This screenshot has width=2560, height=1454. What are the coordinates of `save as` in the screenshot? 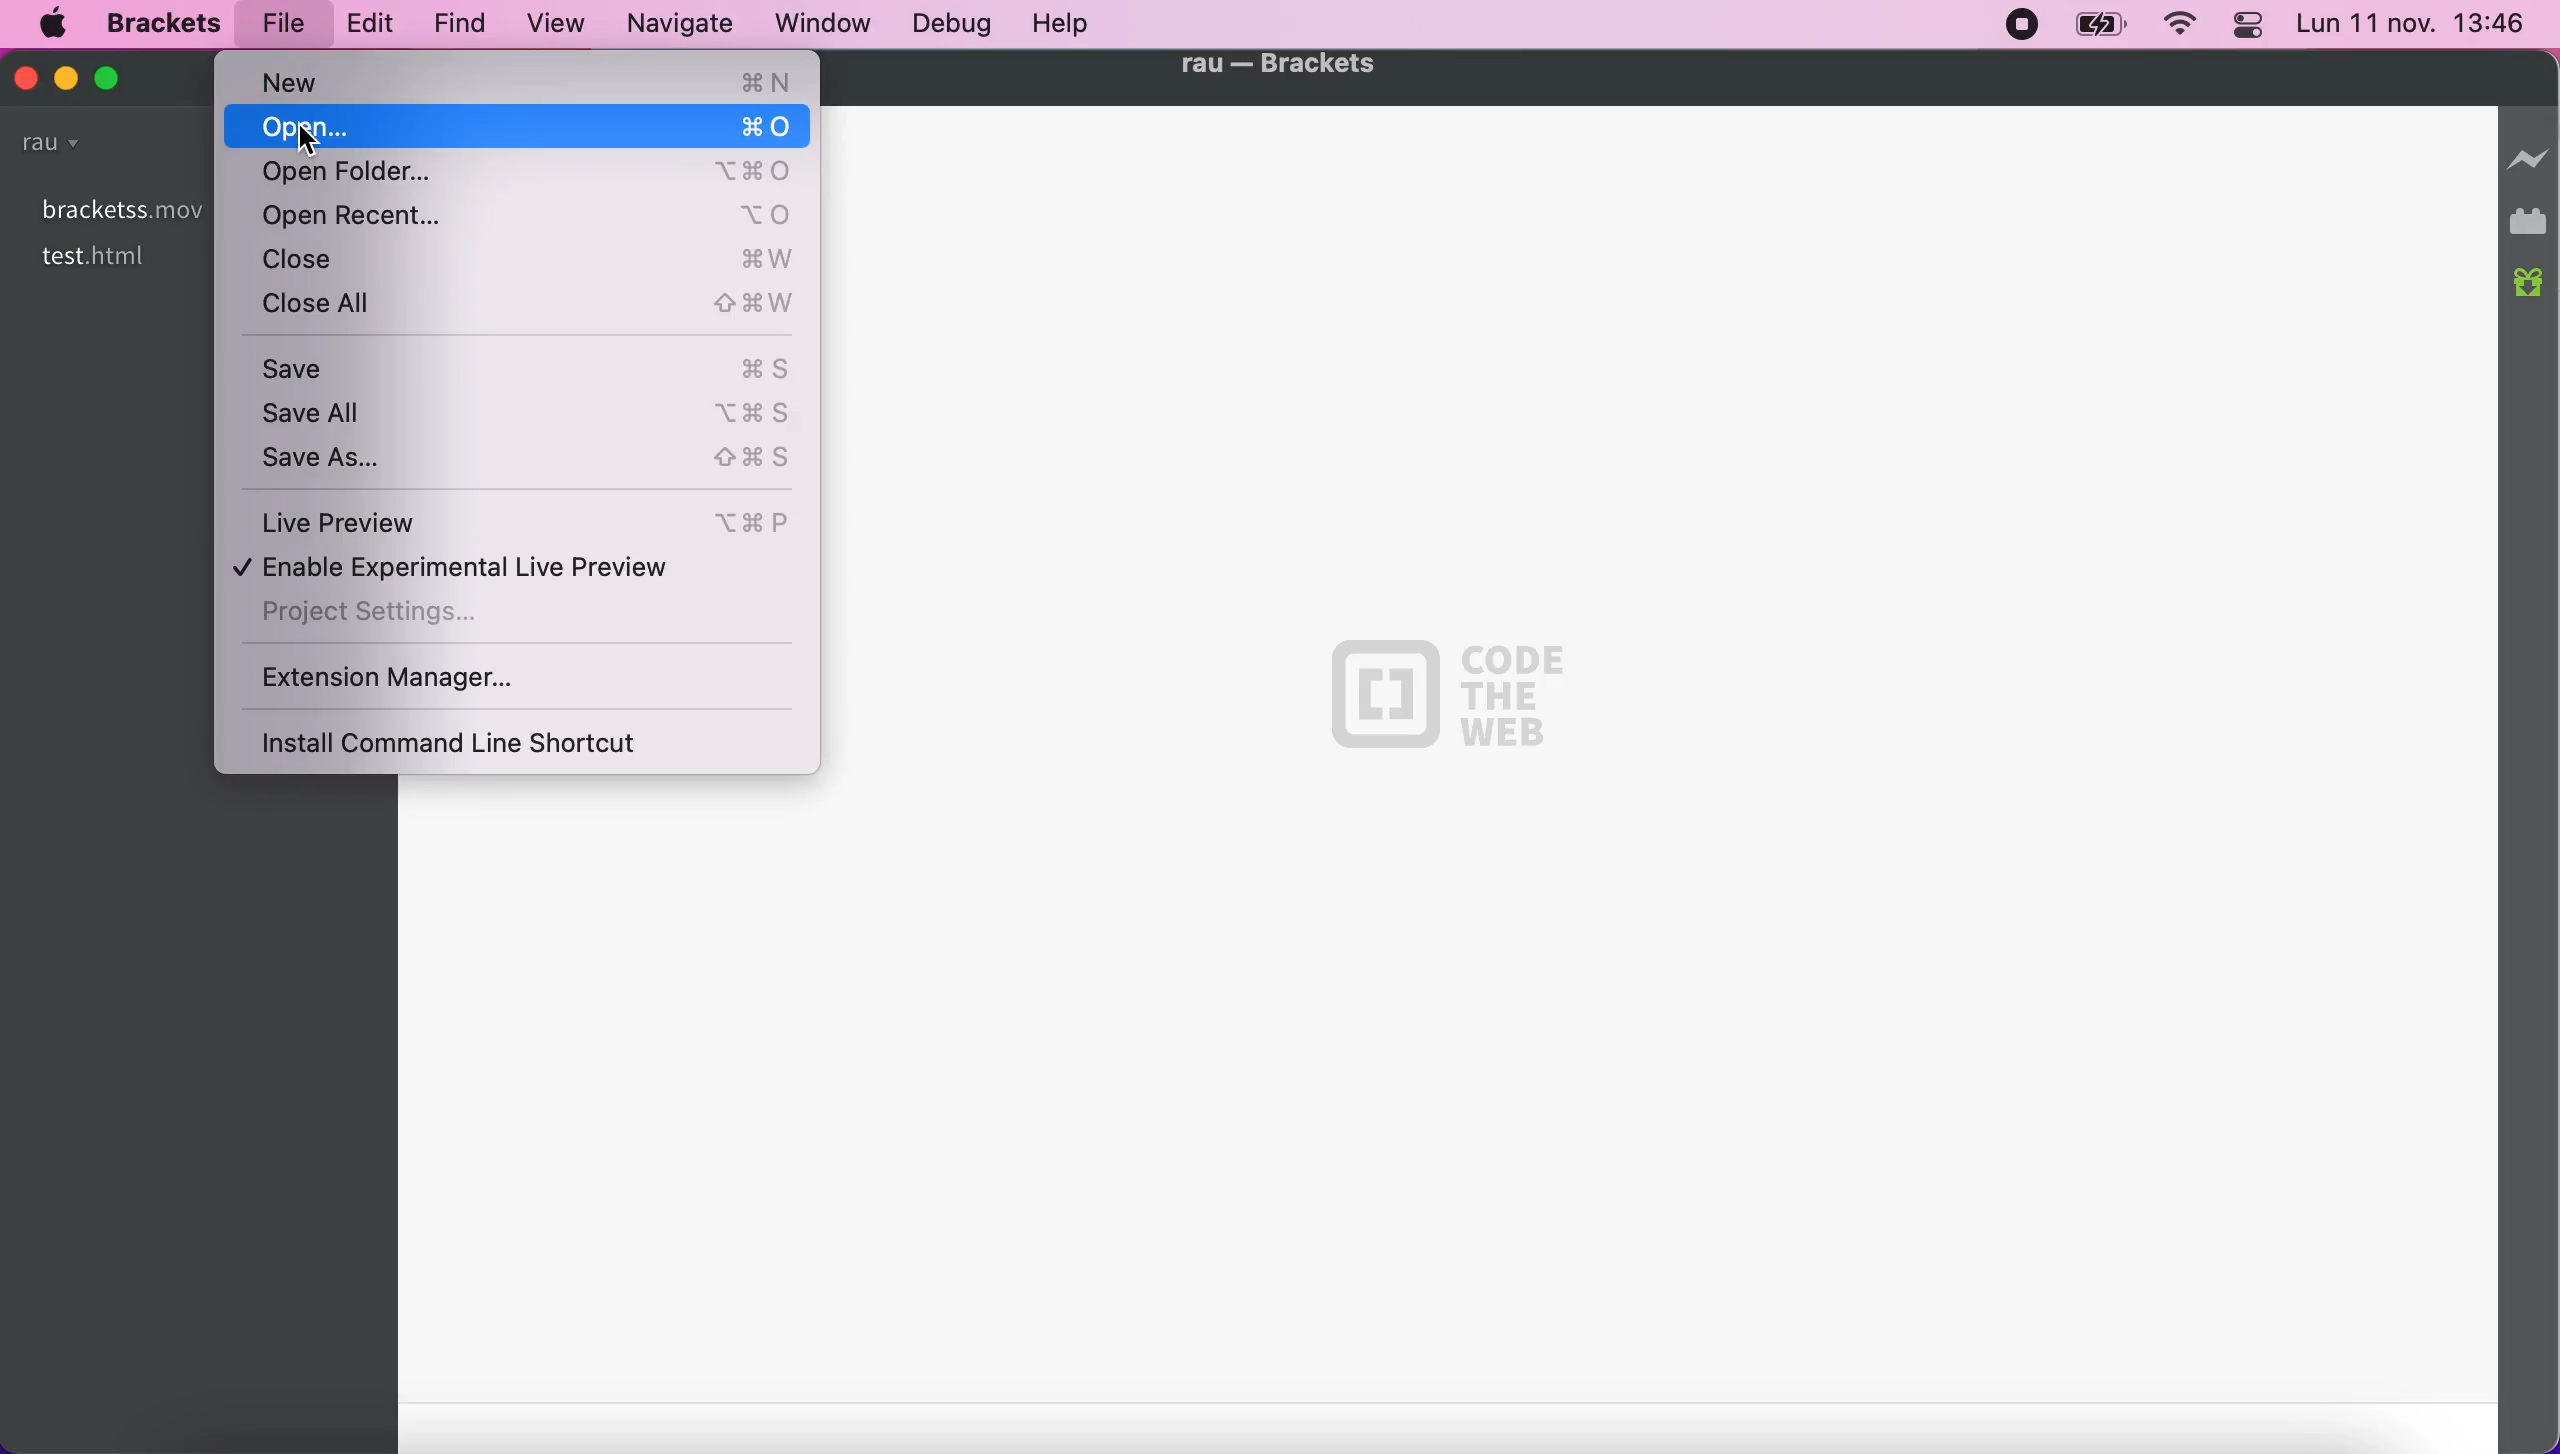 It's located at (514, 465).